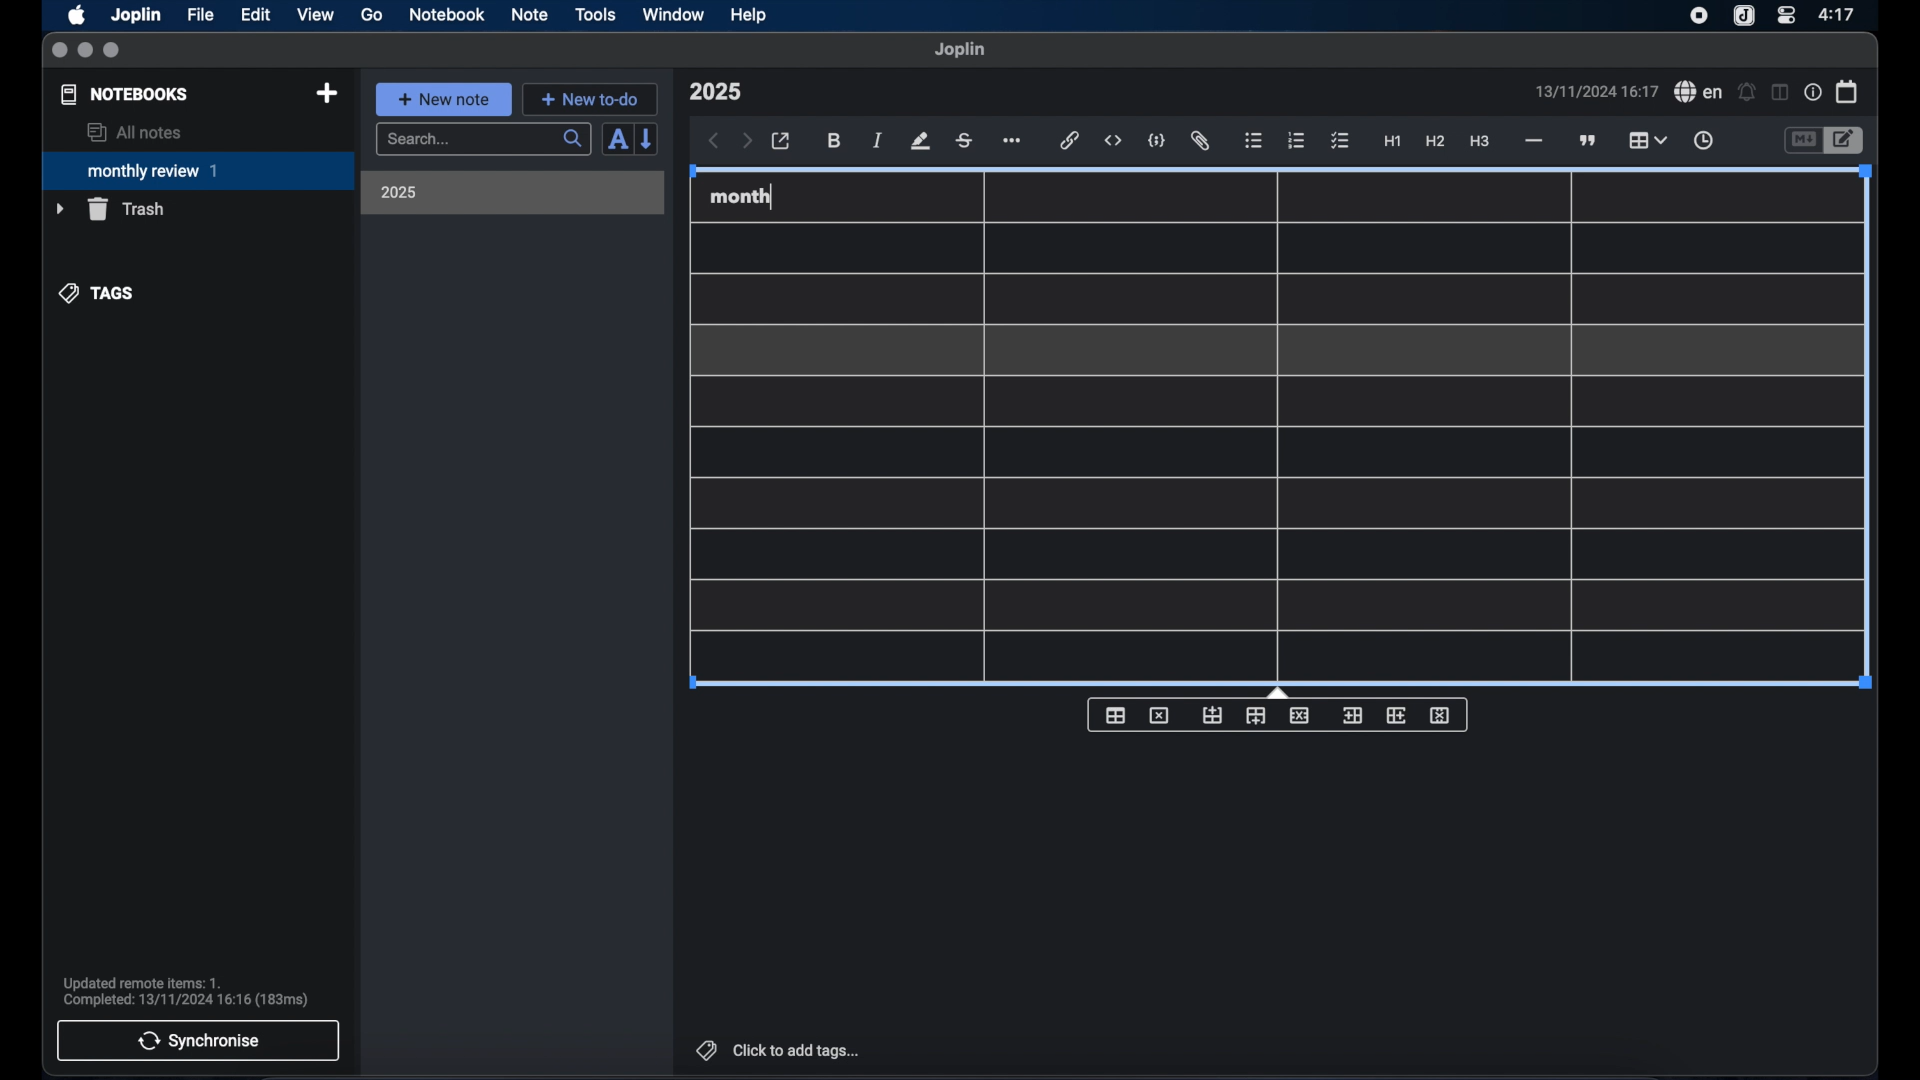  Describe the element at coordinates (714, 141) in the screenshot. I see `back` at that location.